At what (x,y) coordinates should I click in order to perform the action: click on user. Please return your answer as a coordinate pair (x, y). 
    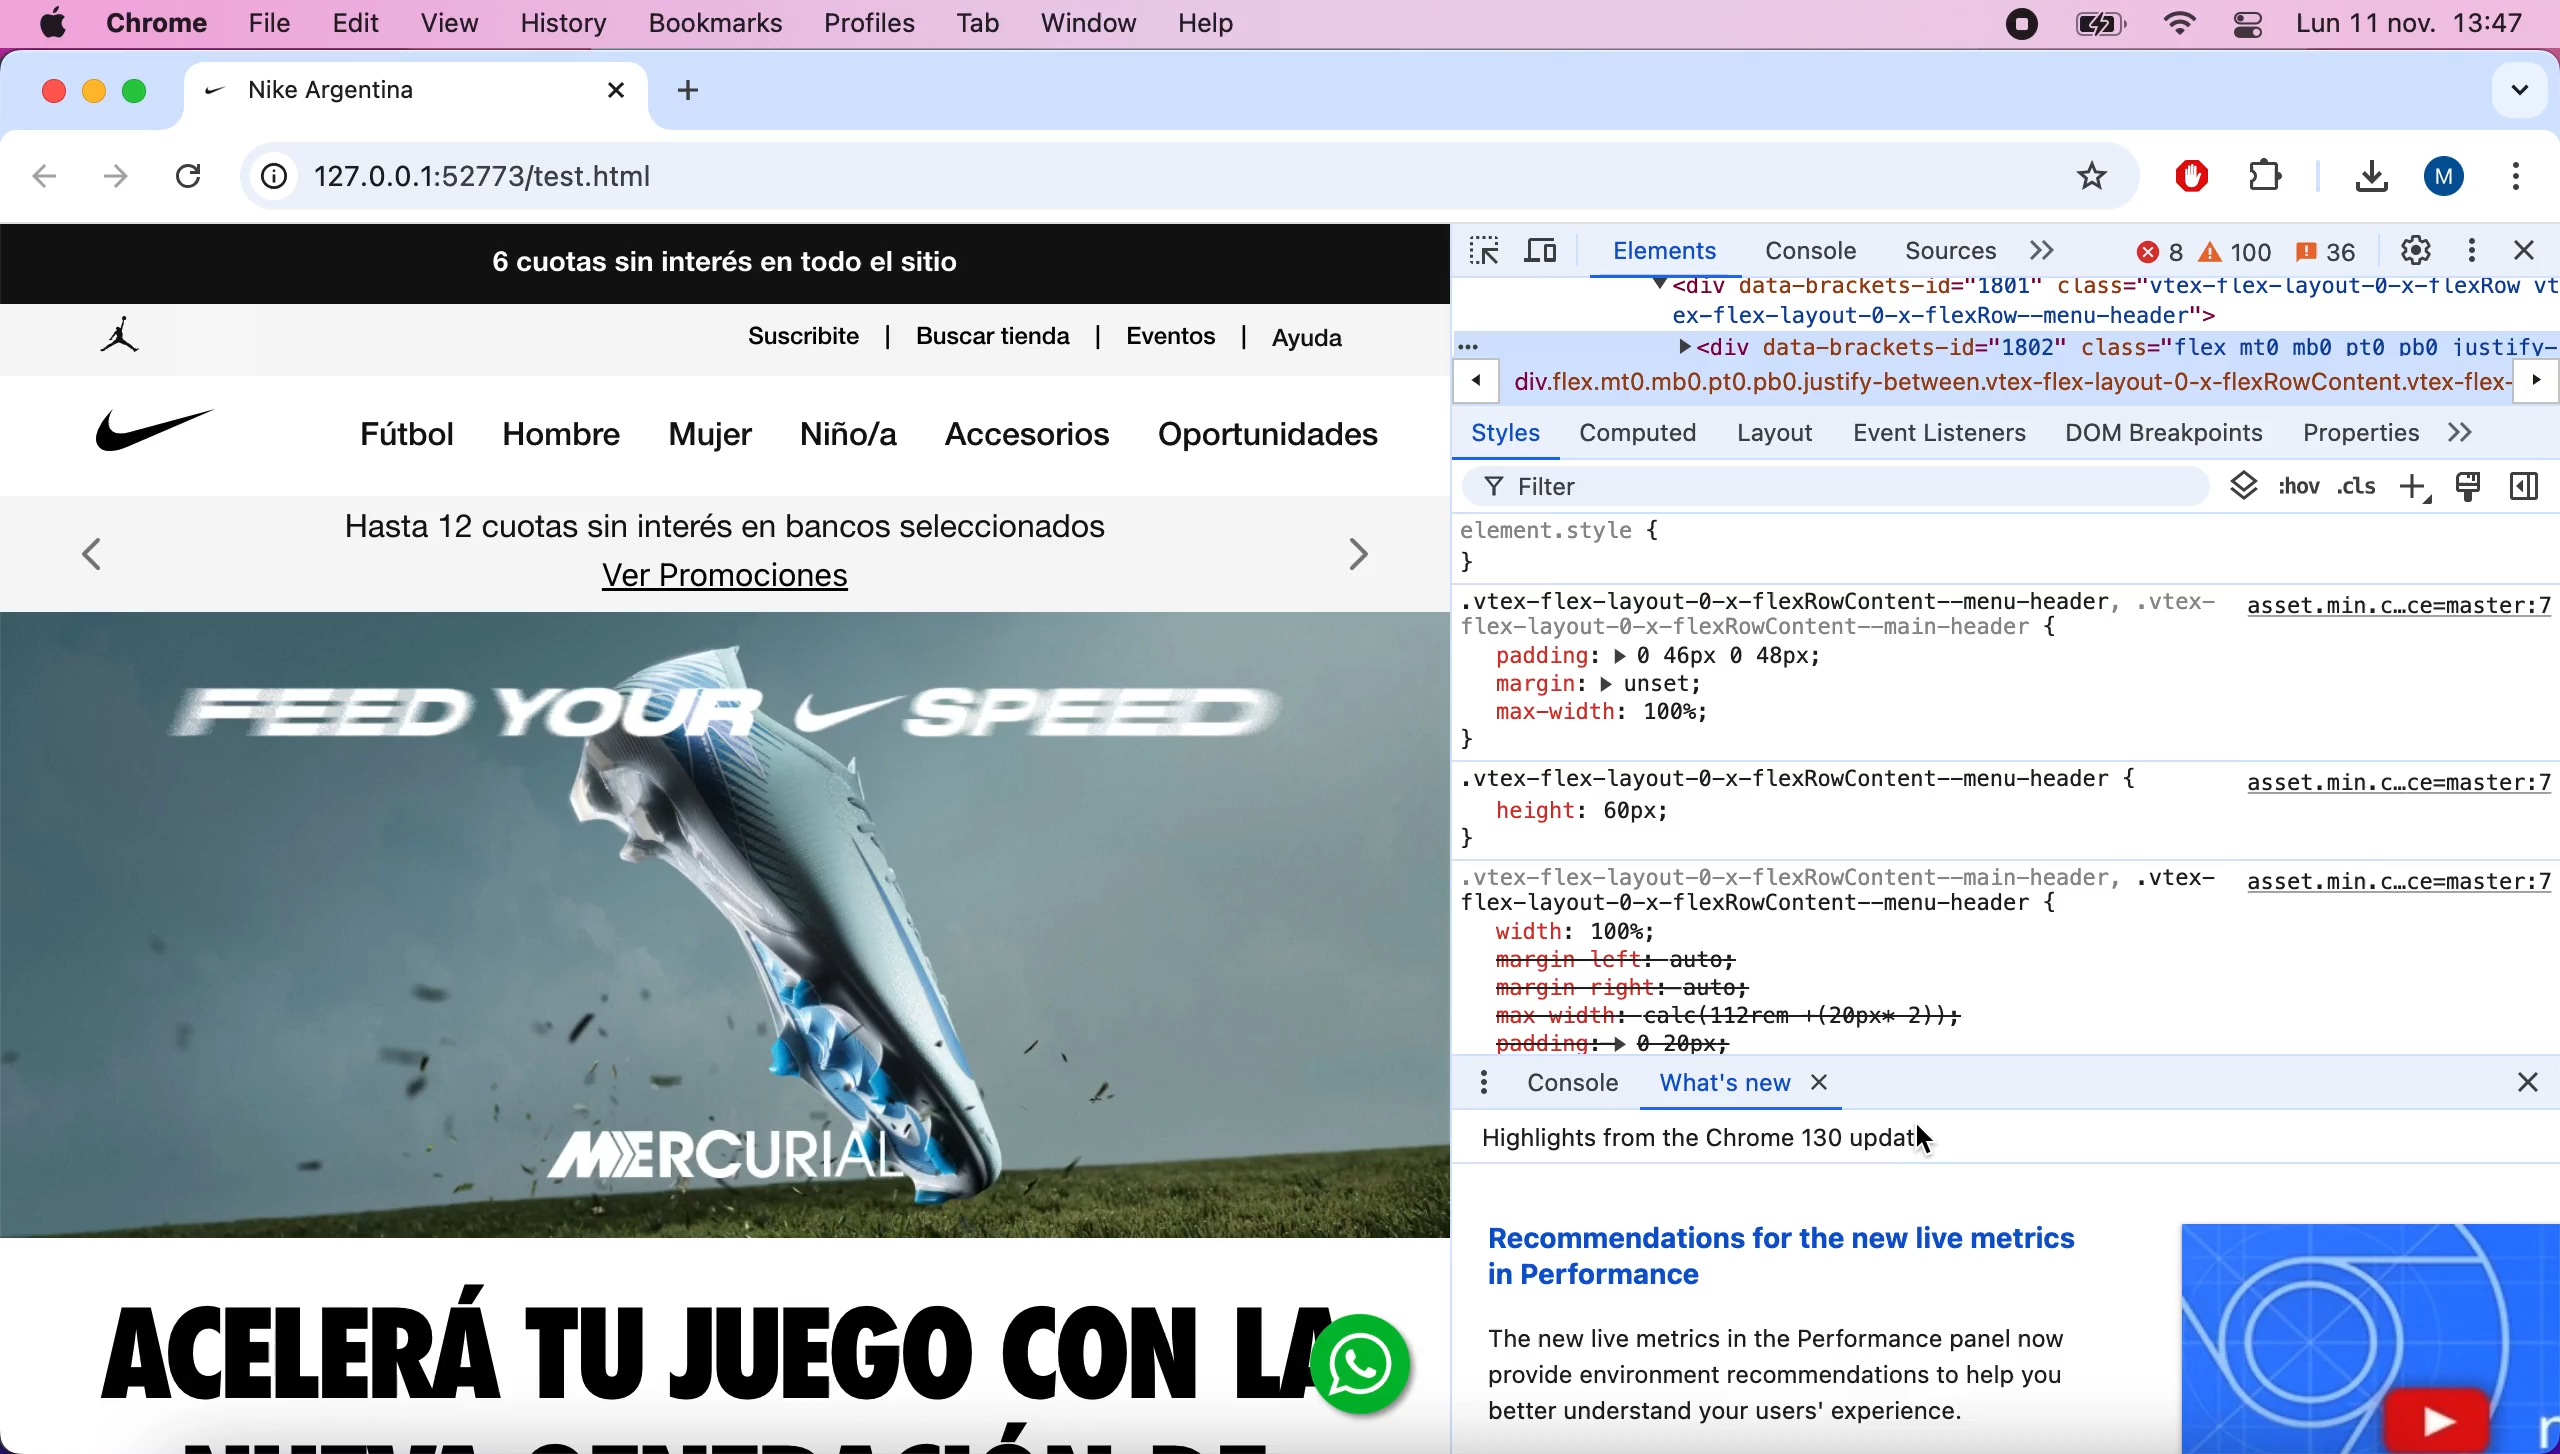
    Looking at the image, I should click on (2446, 177).